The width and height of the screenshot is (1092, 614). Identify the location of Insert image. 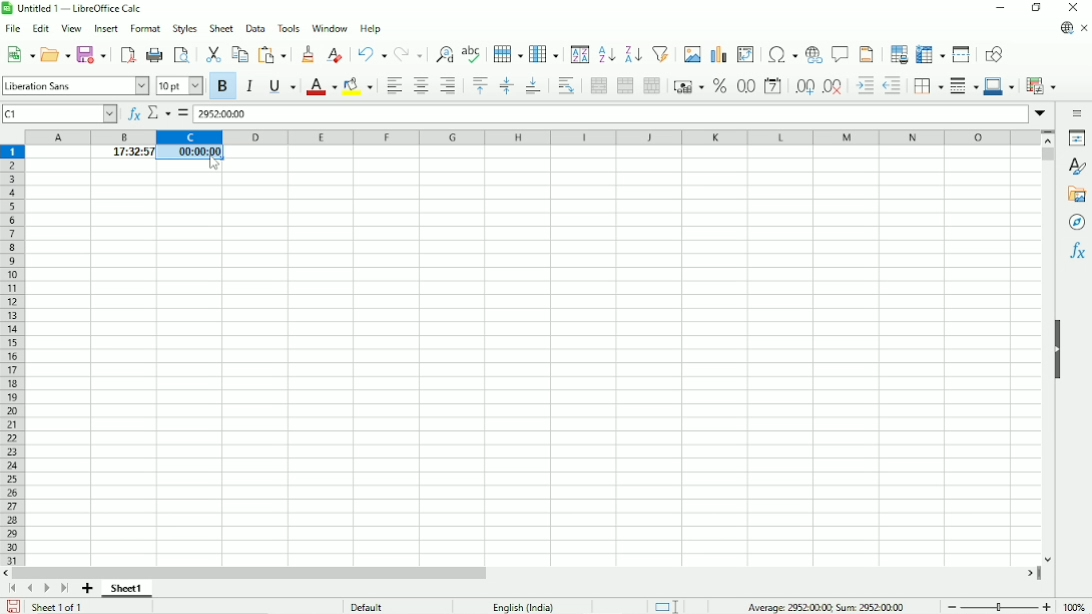
(693, 54).